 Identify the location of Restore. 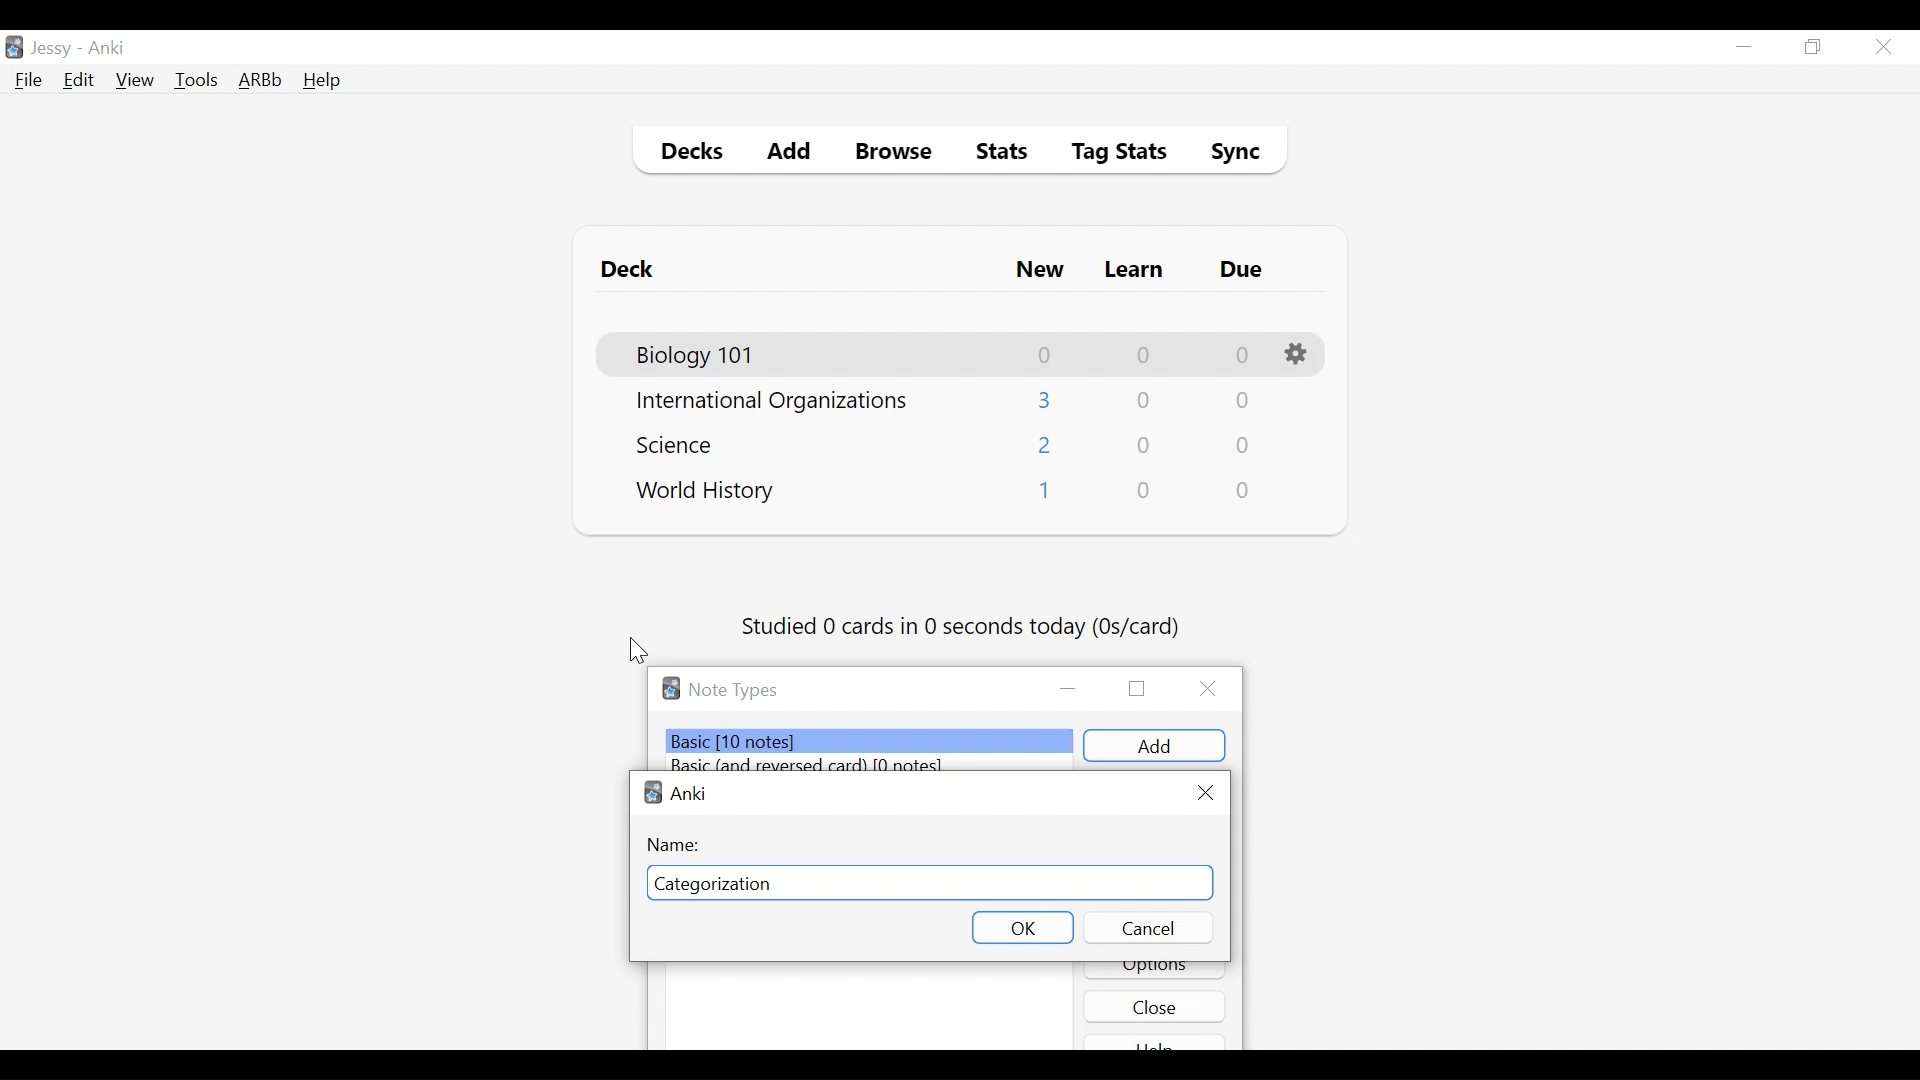
(1137, 687).